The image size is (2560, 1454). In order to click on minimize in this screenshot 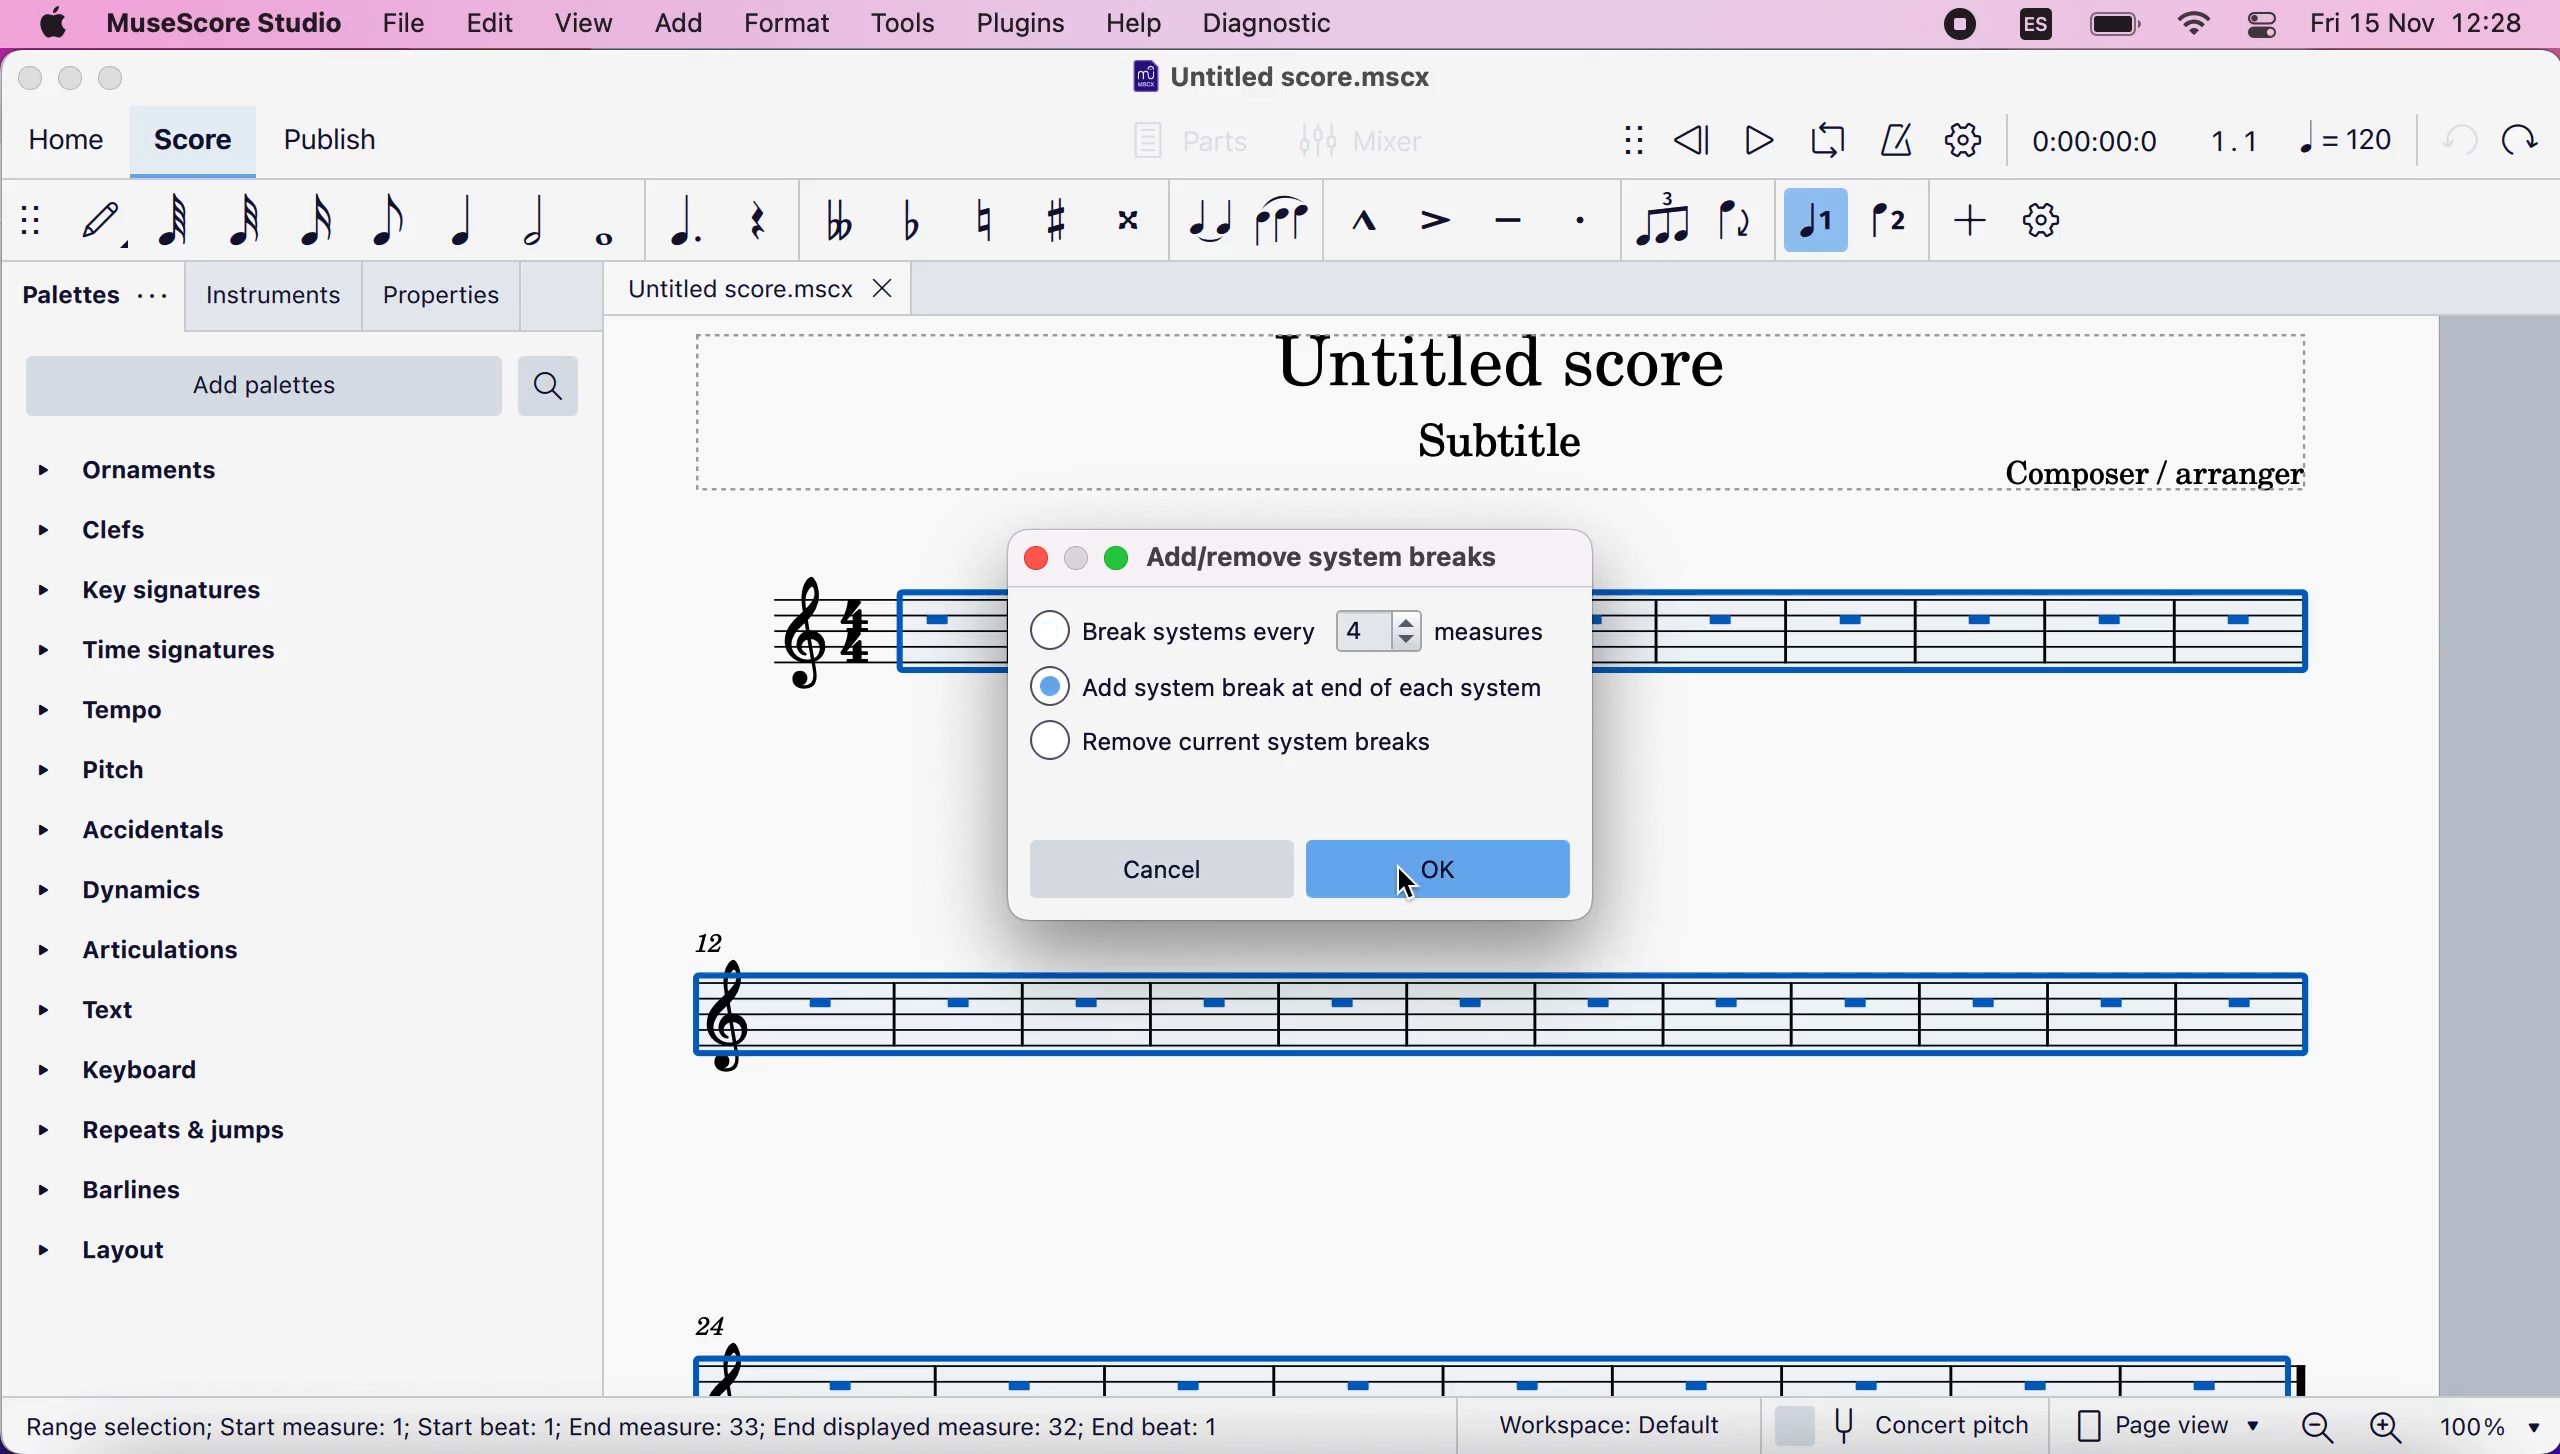, I will do `click(1075, 559)`.